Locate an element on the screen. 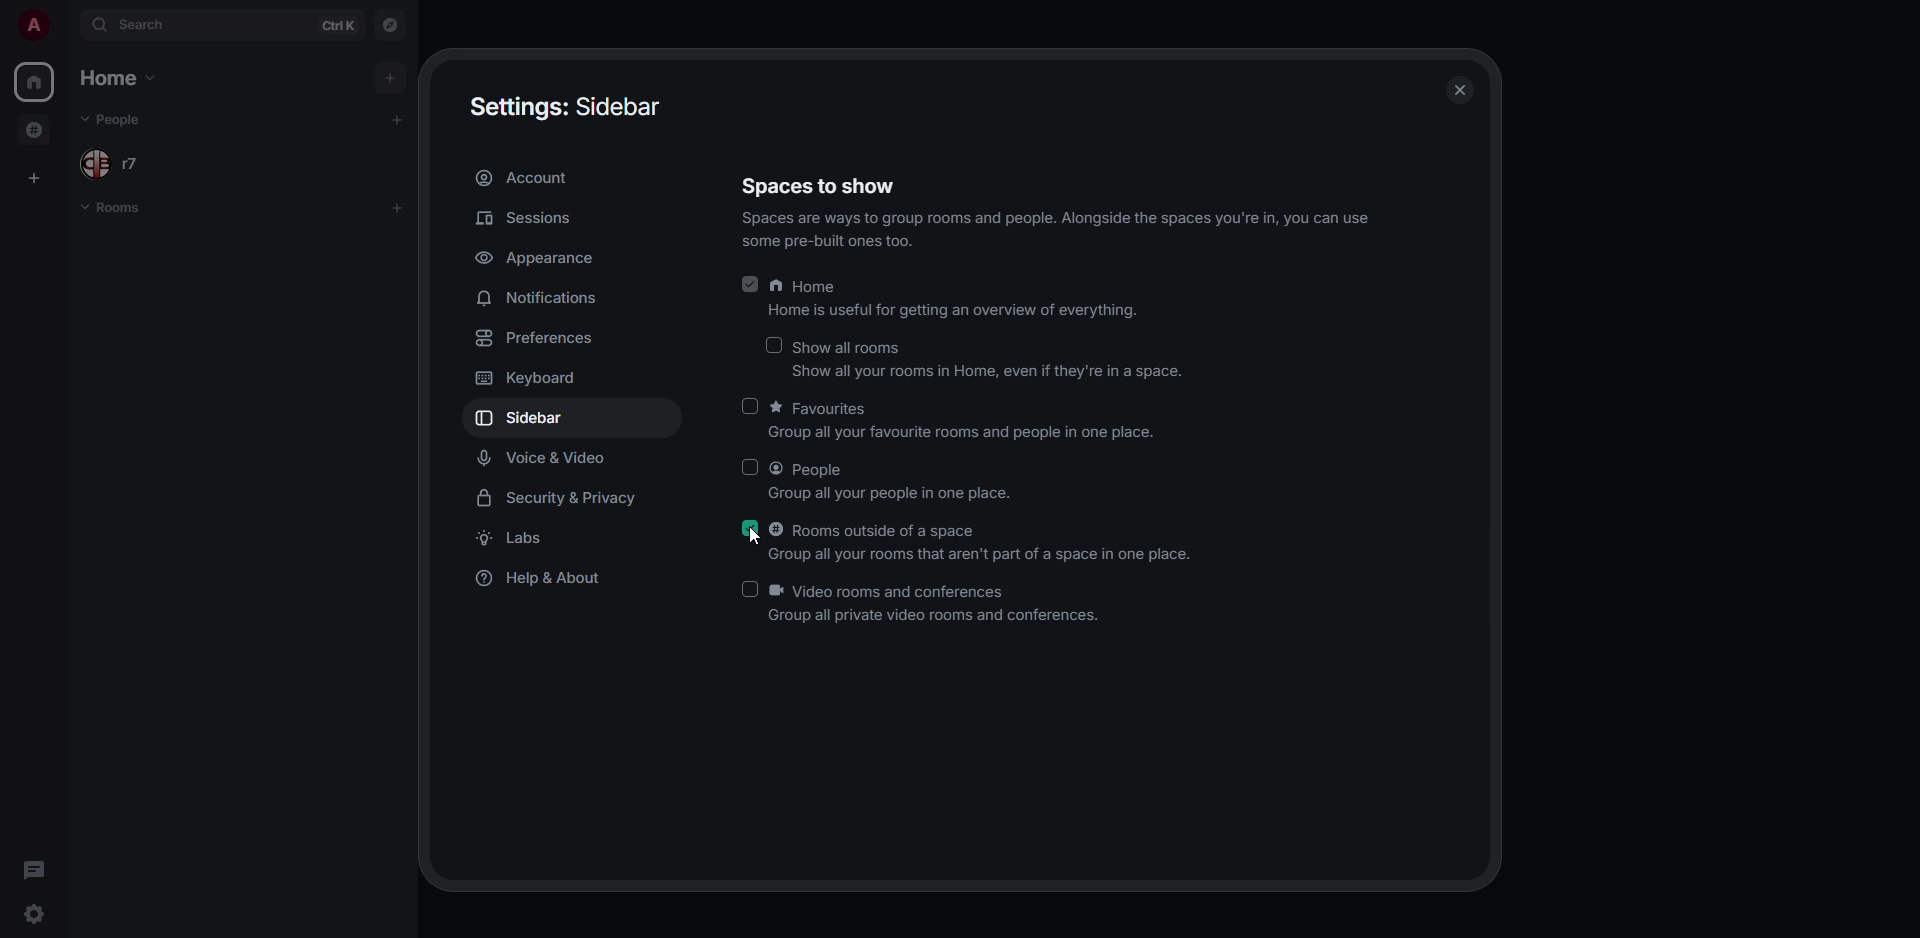 The image size is (1920, 938). enabled is located at coordinates (751, 284).